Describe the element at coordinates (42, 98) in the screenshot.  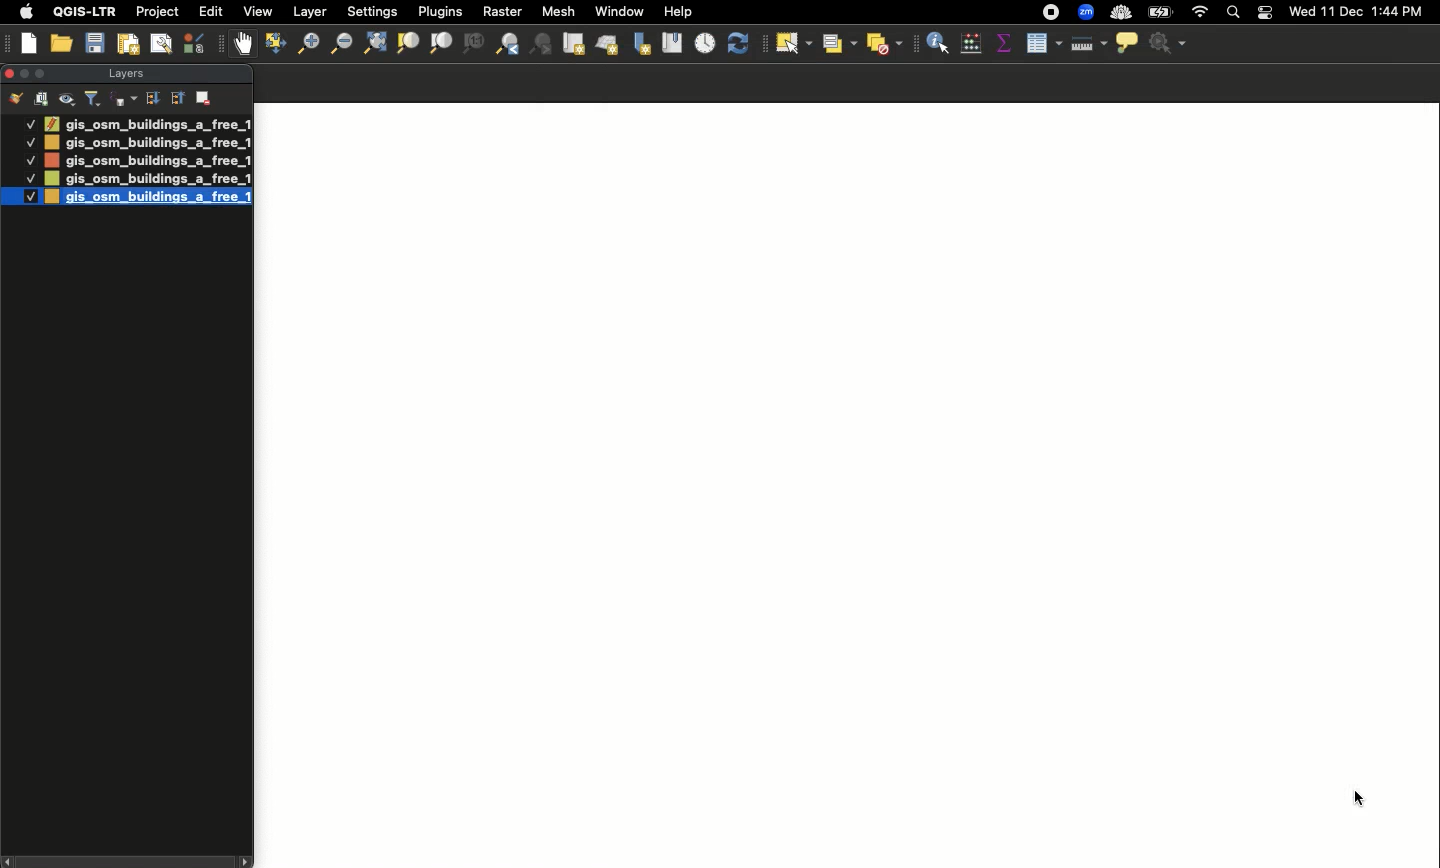
I see `Add group` at that location.